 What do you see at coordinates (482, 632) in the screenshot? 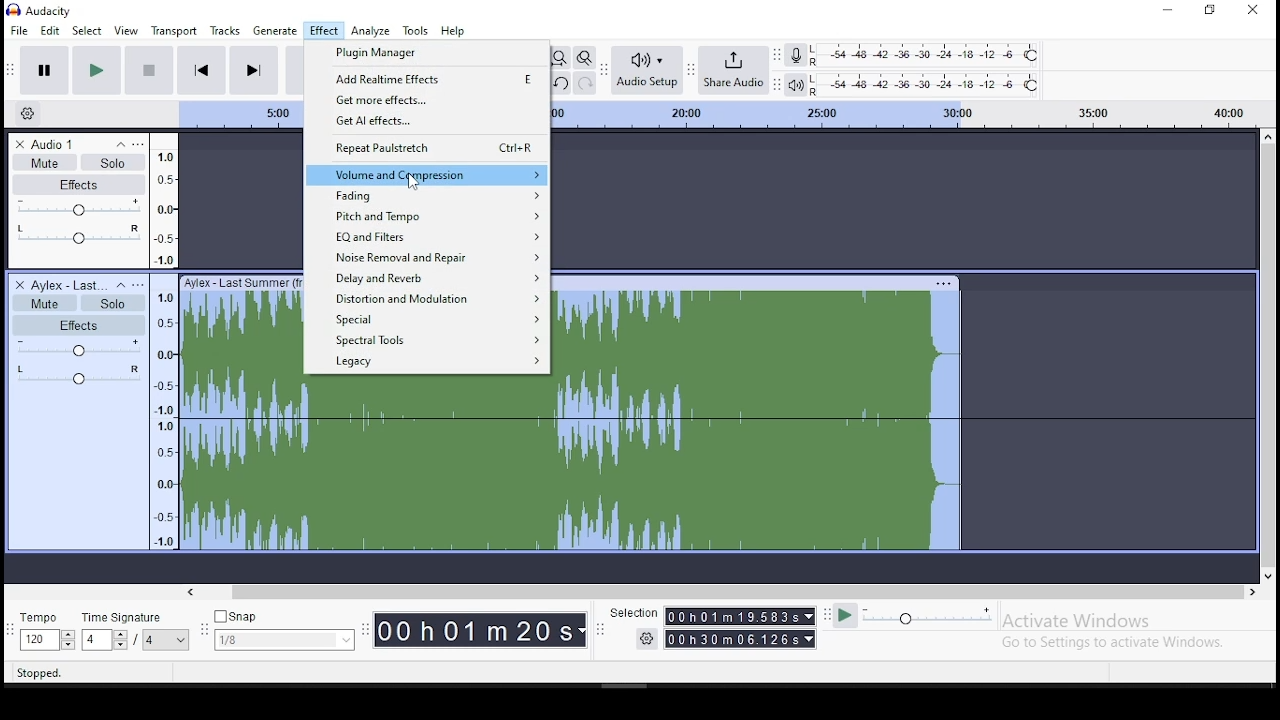
I see `time` at bounding box center [482, 632].